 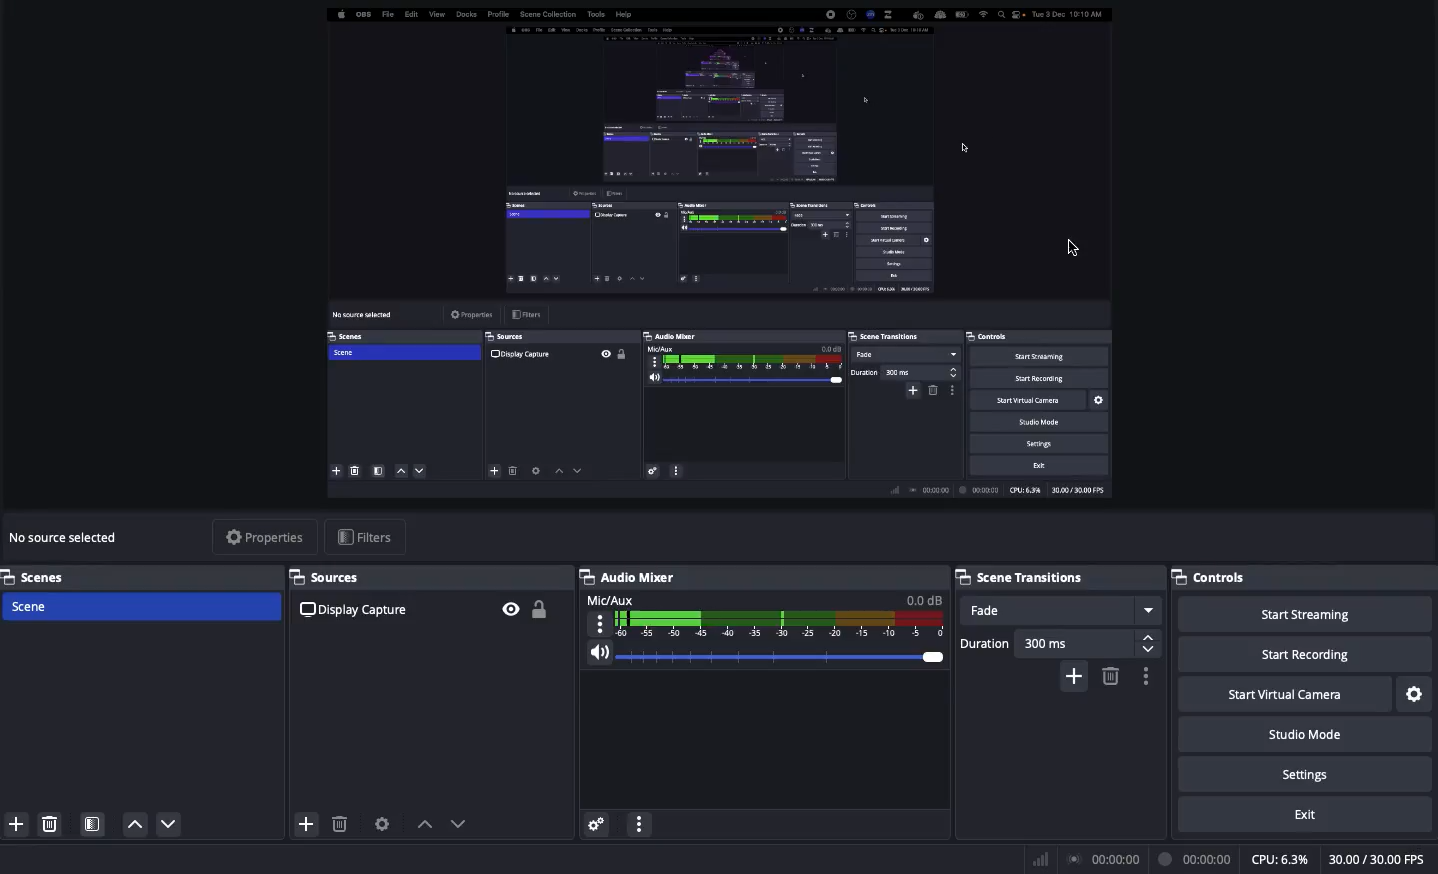 What do you see at coordinates (1041, 859) in the screenshot?
I see `Bar` at bounding box center [1041, 859].